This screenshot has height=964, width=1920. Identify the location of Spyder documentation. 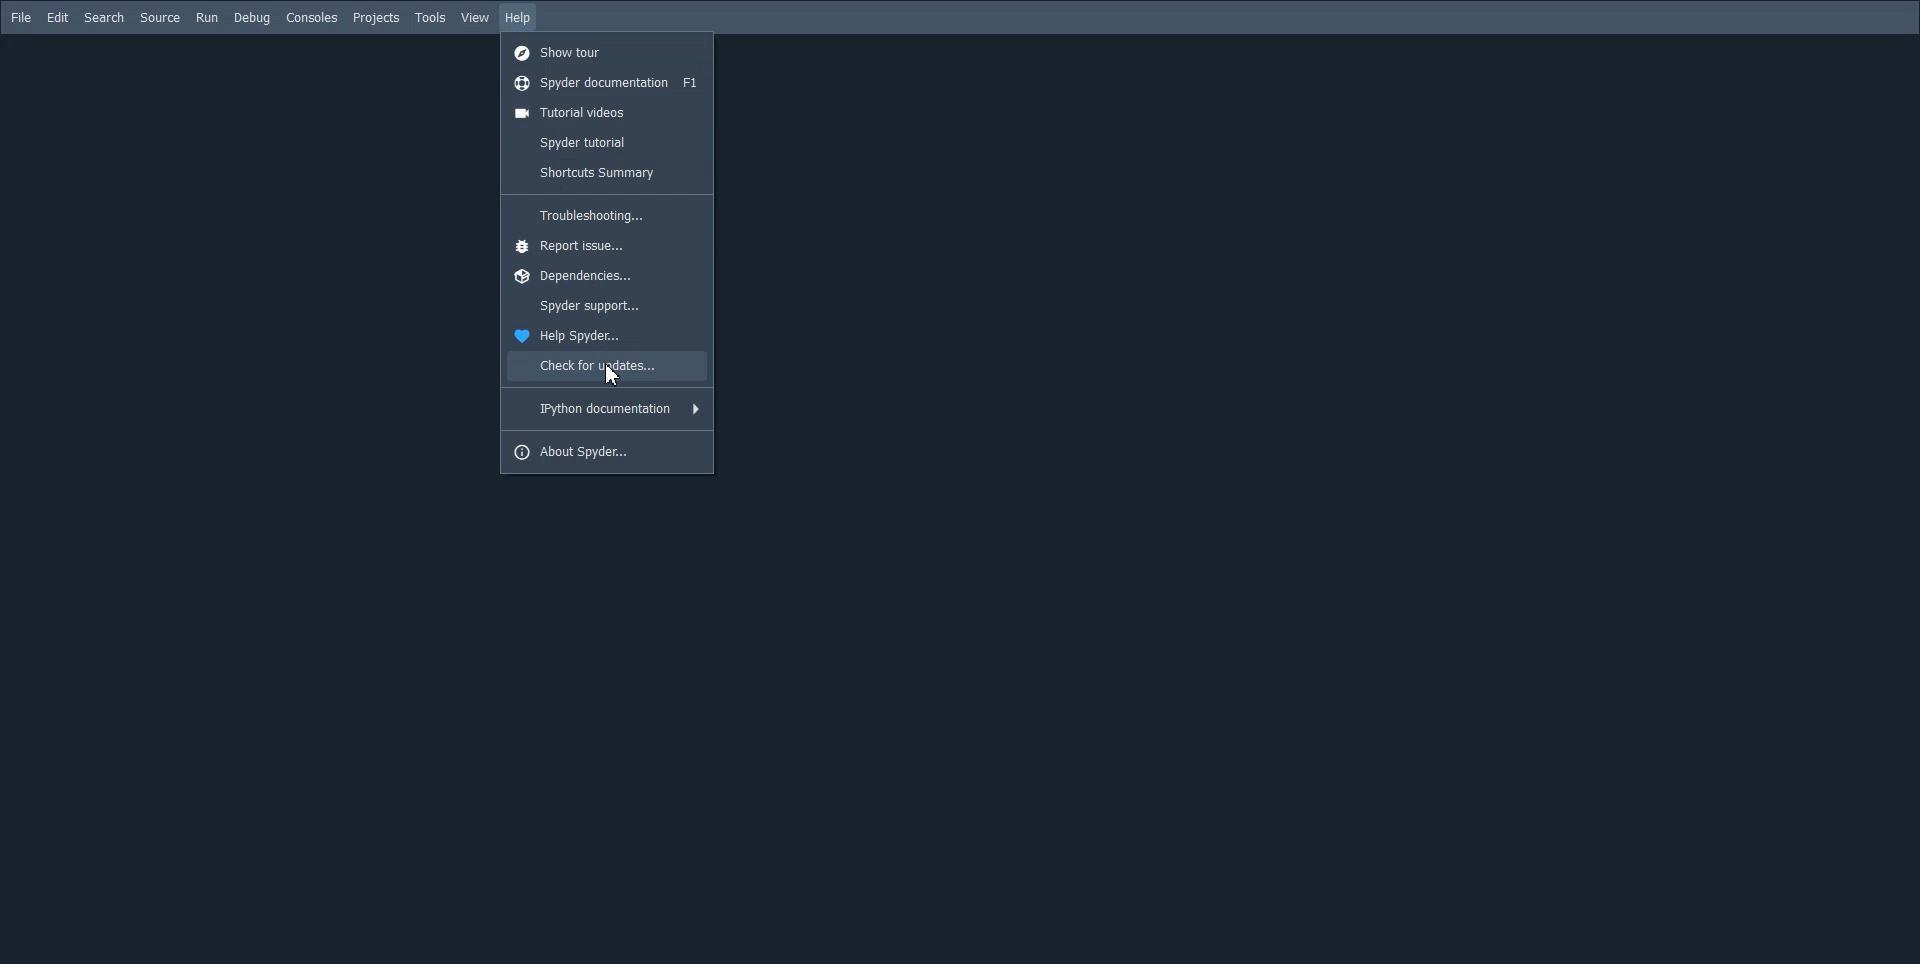
(607, 83).